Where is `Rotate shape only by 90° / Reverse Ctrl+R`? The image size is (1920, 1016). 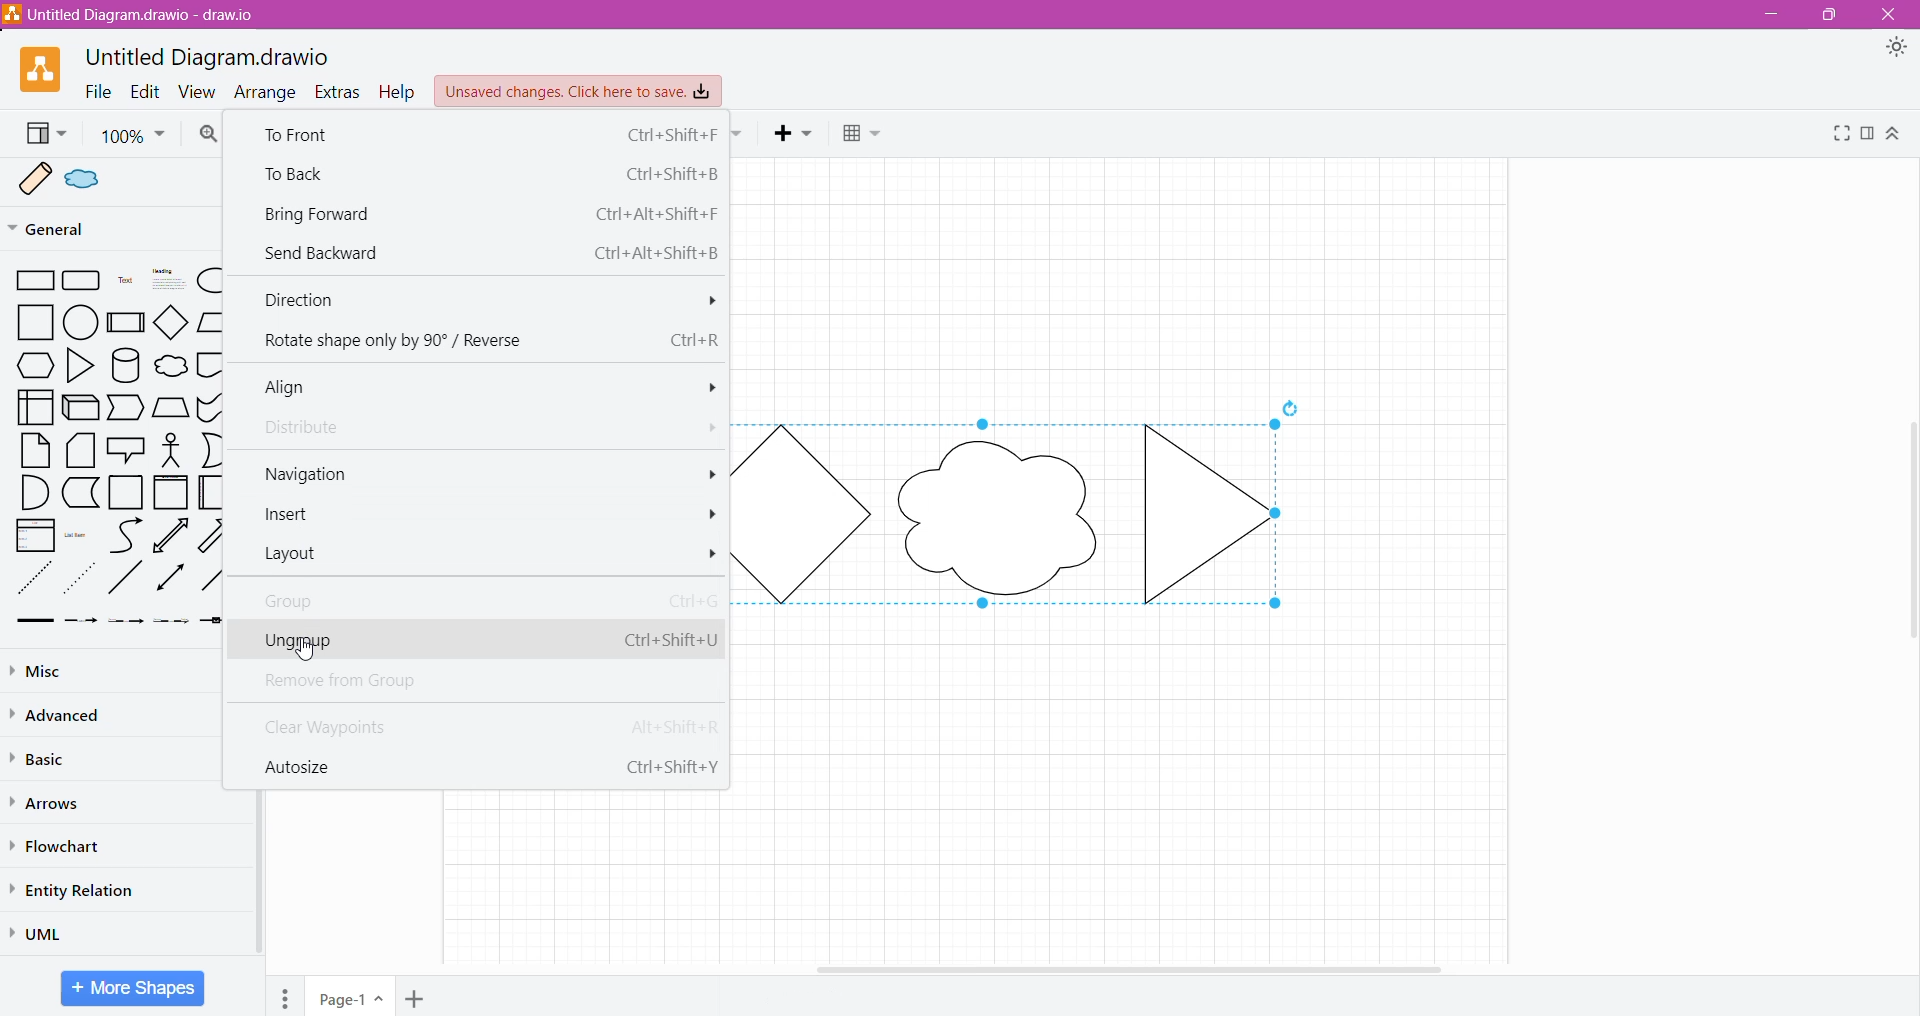
Rotate shape only by 90° / Reverse Ctrl+R is located at coordinates (492, 340).